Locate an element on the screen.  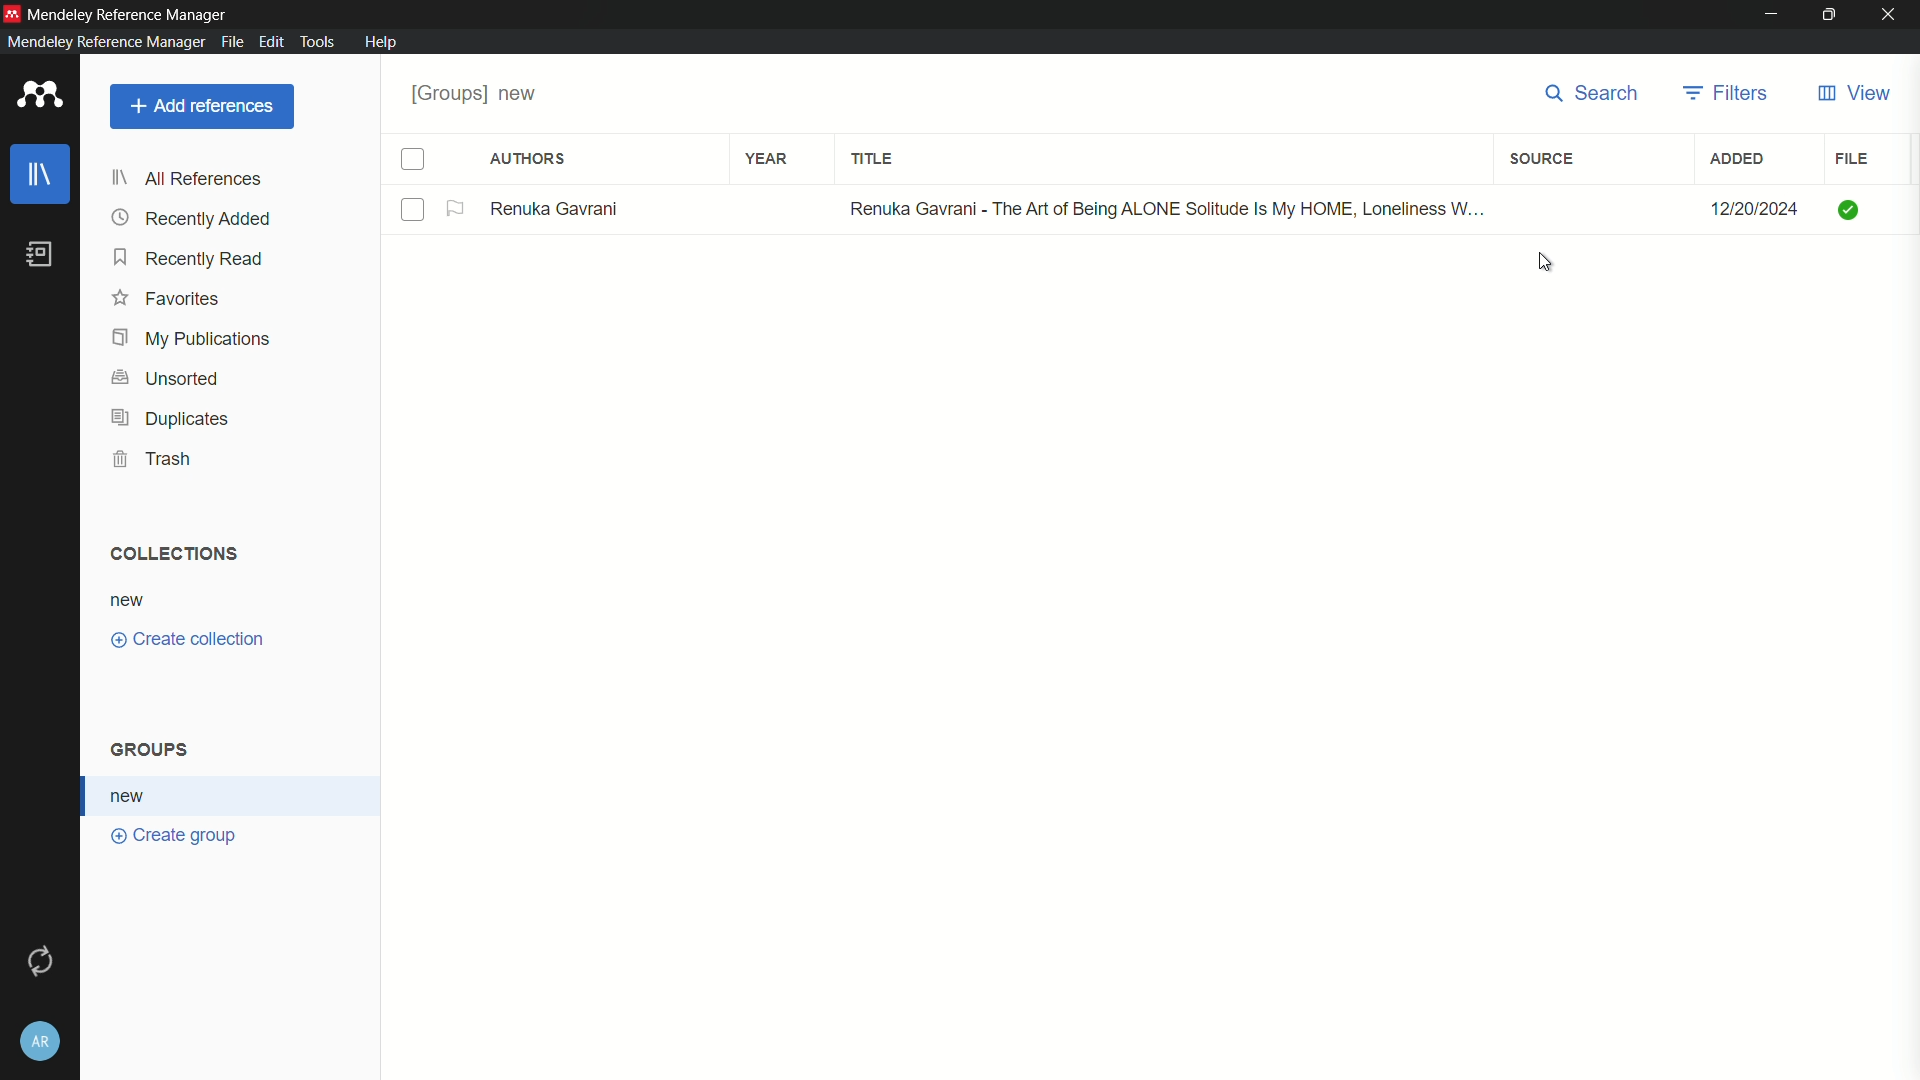
Renuka Gavrani-The Art of Being ALONE Solitude Is My HOME, Loneliness W... is located at coordinates (1156, 206).